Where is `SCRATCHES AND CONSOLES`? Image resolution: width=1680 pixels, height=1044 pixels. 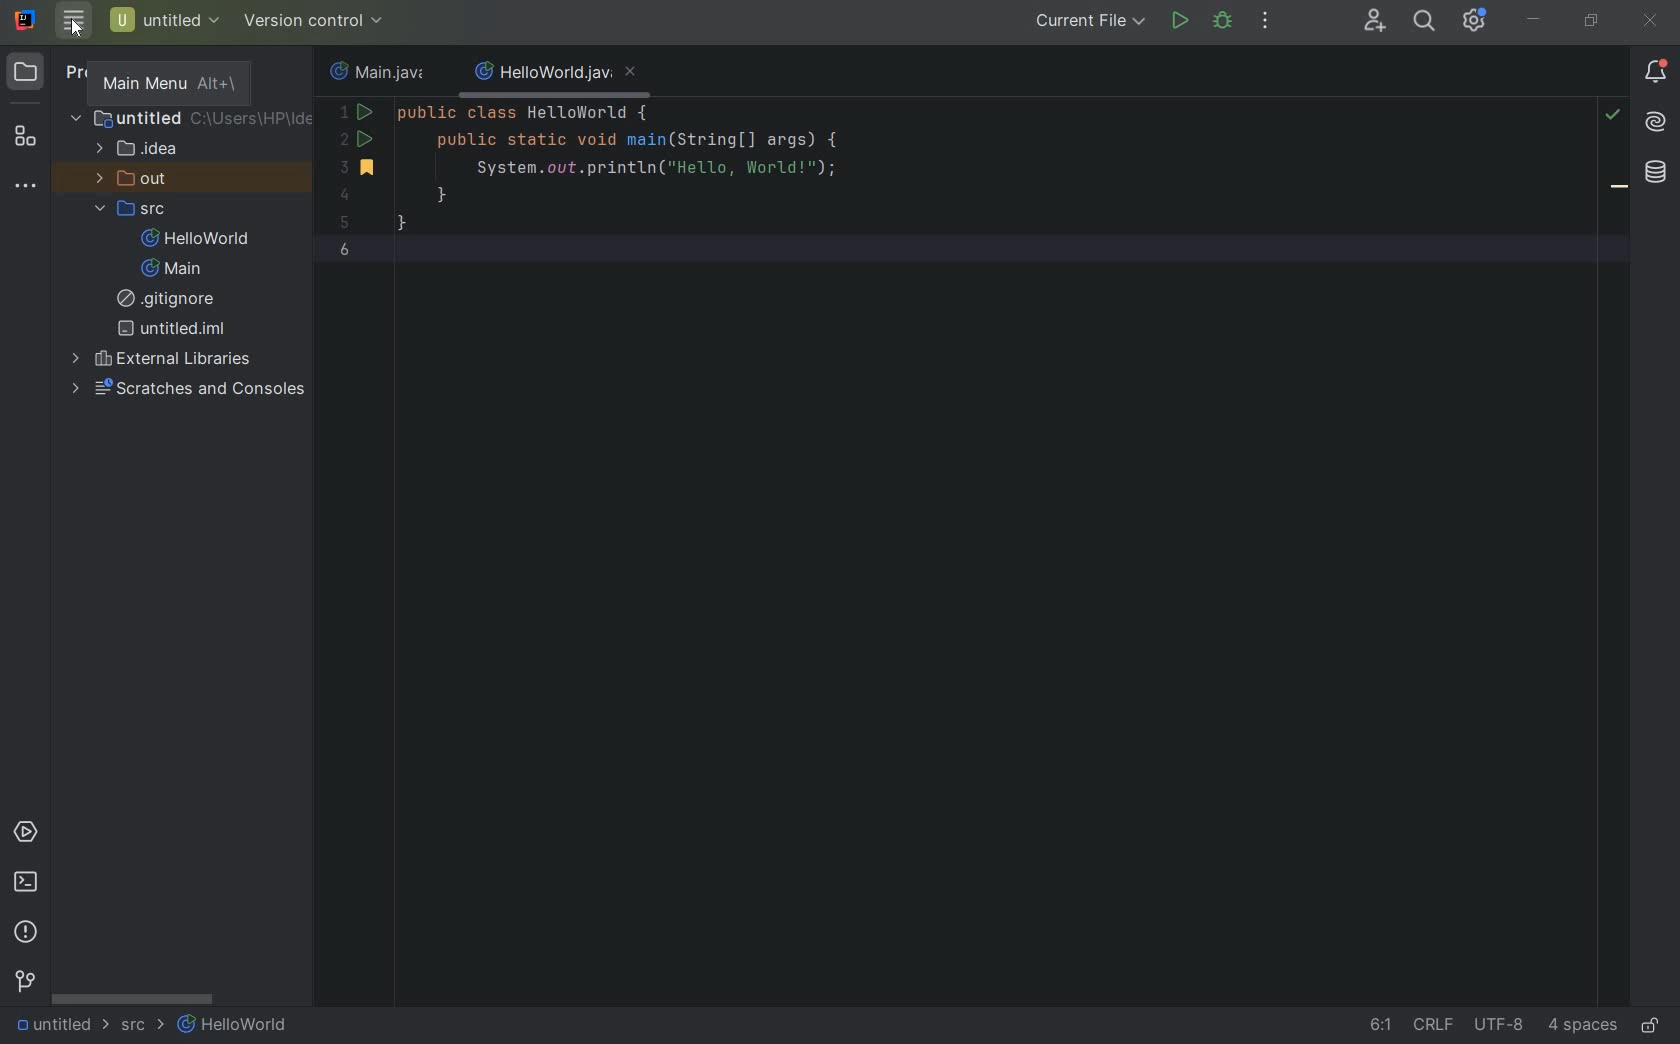
SCRATCHES AND CONSOLES is located at coordinates (192, 390).